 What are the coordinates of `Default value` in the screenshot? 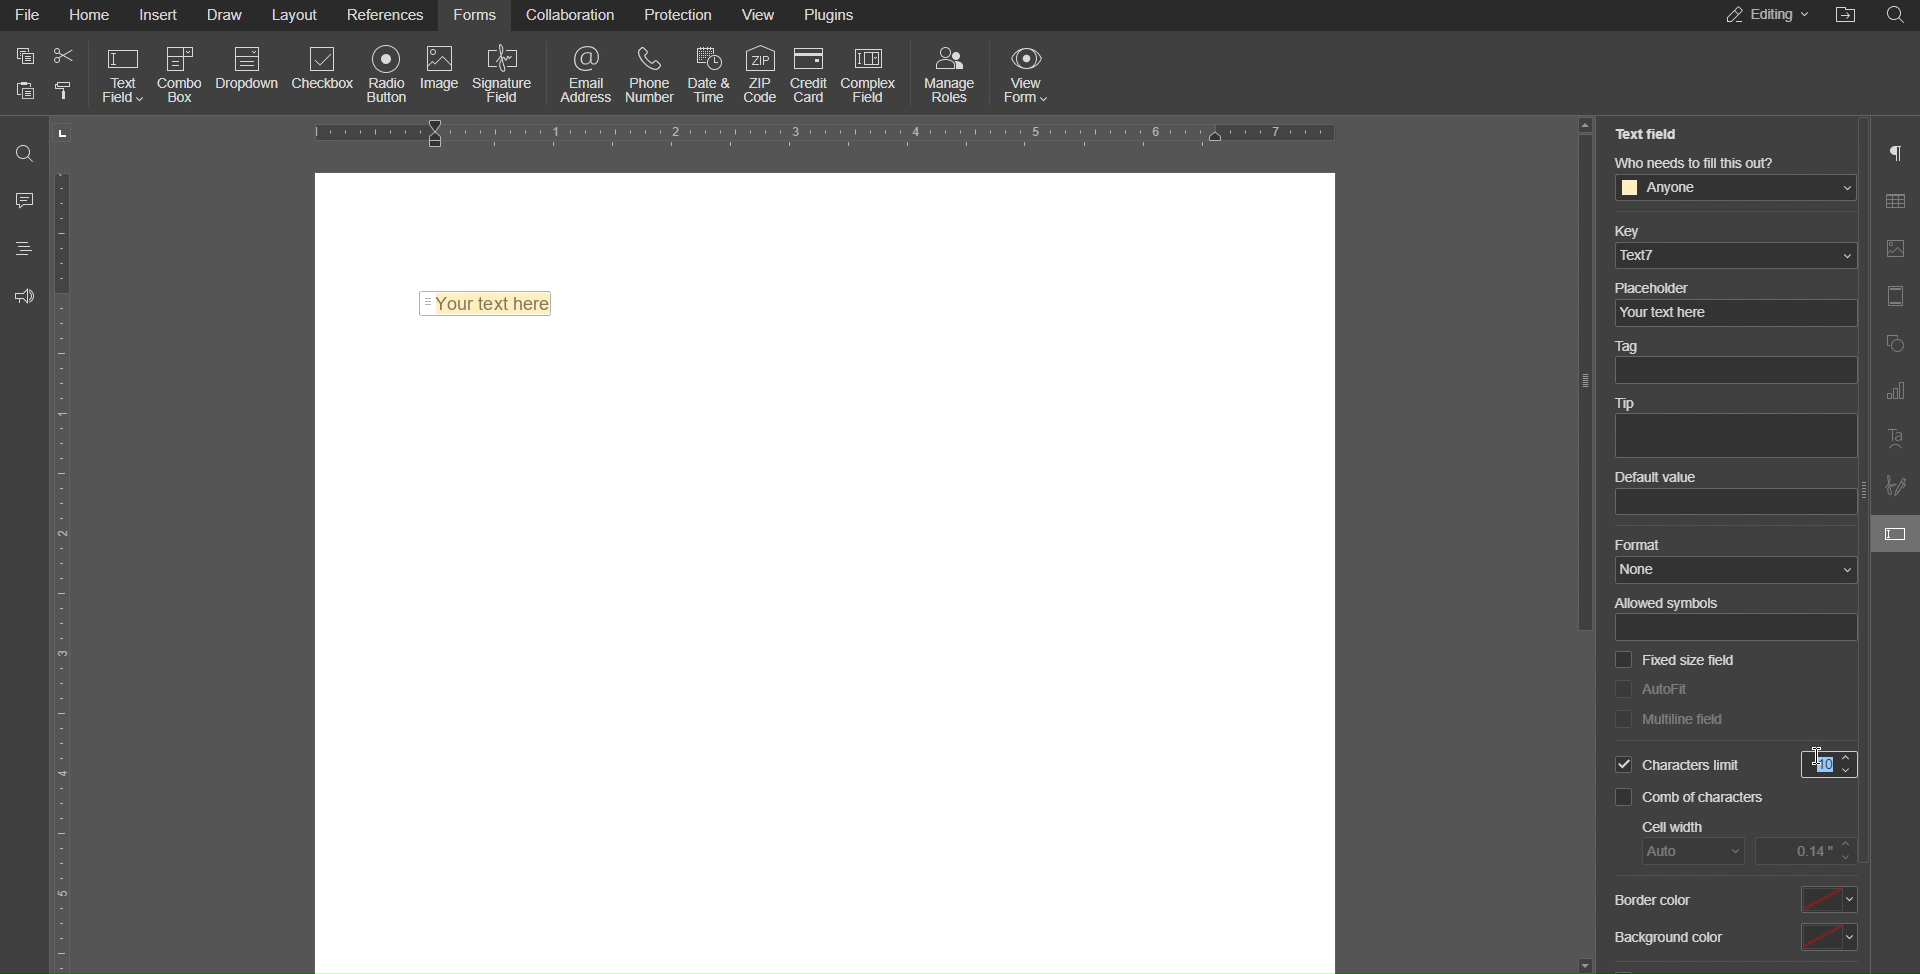 It's located at (1735, 492).